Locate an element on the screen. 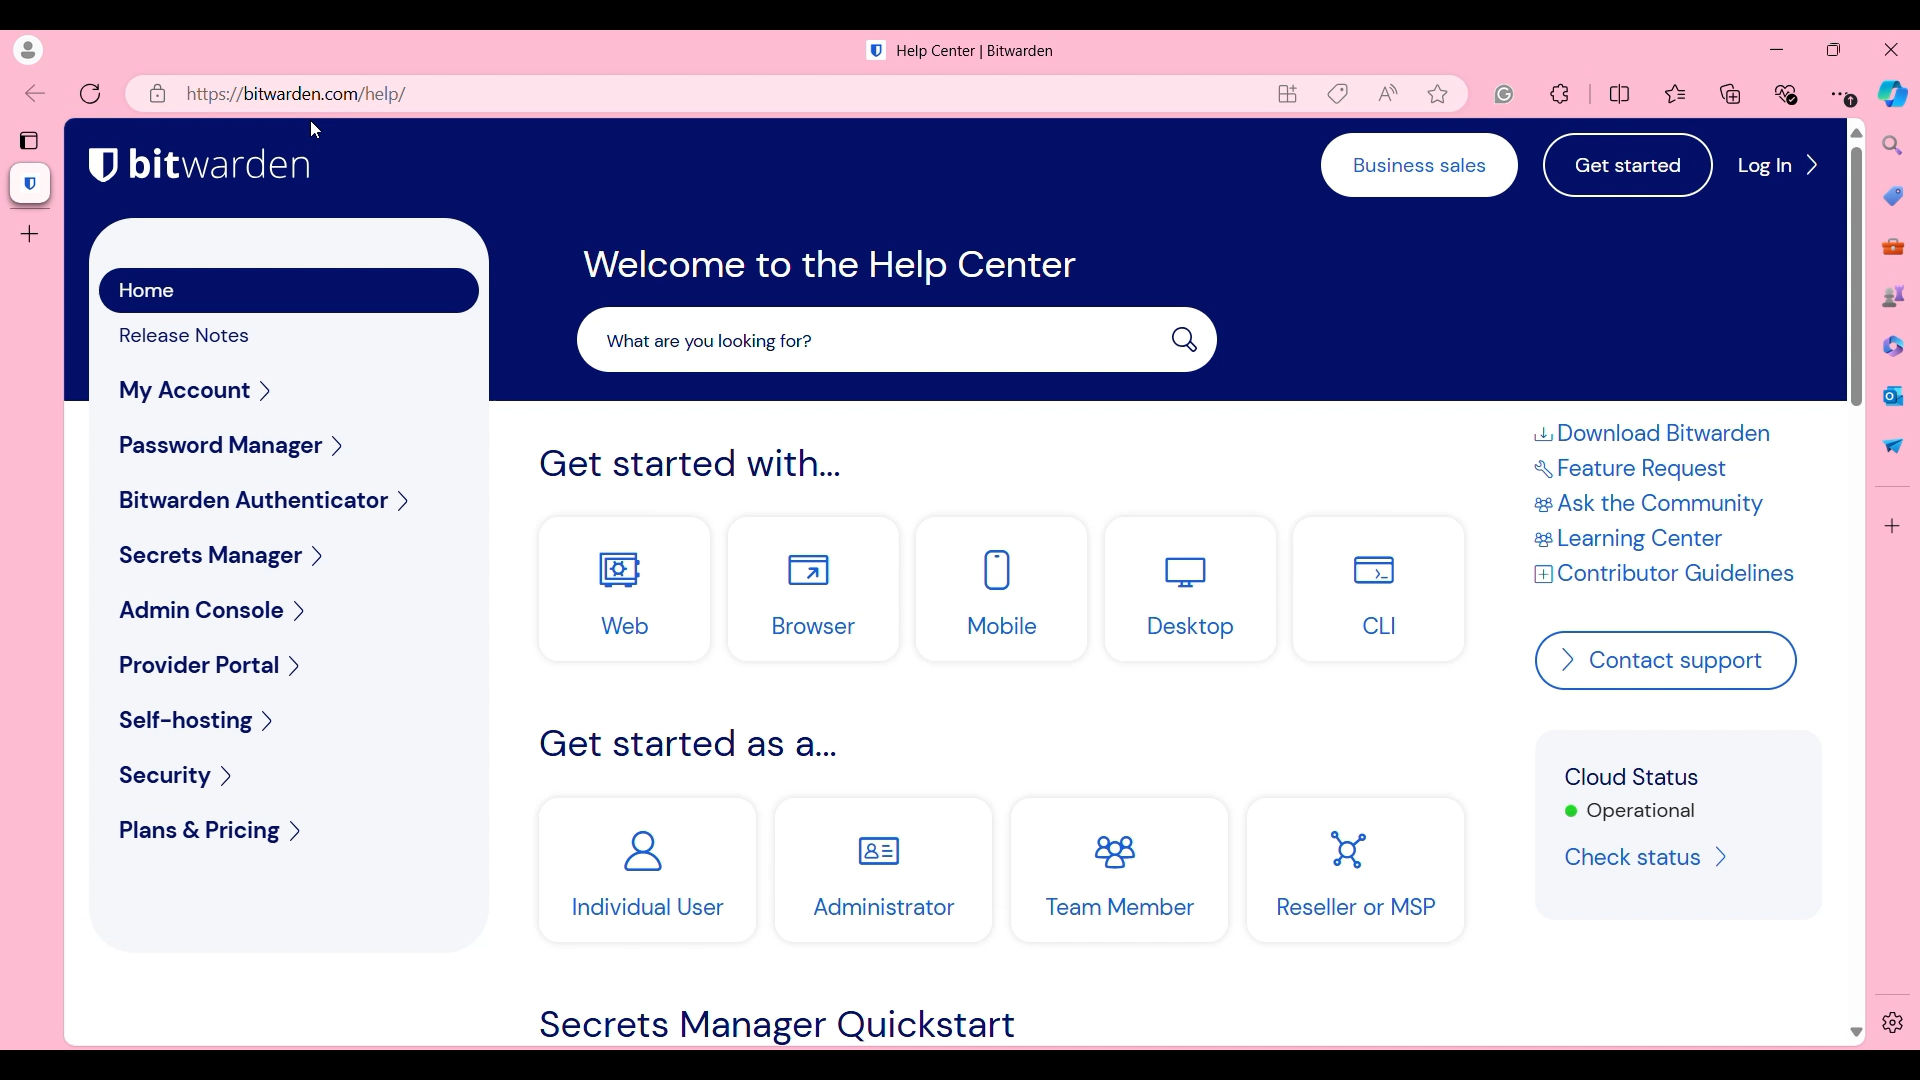  Go back  is located at coordinates (36, 93).